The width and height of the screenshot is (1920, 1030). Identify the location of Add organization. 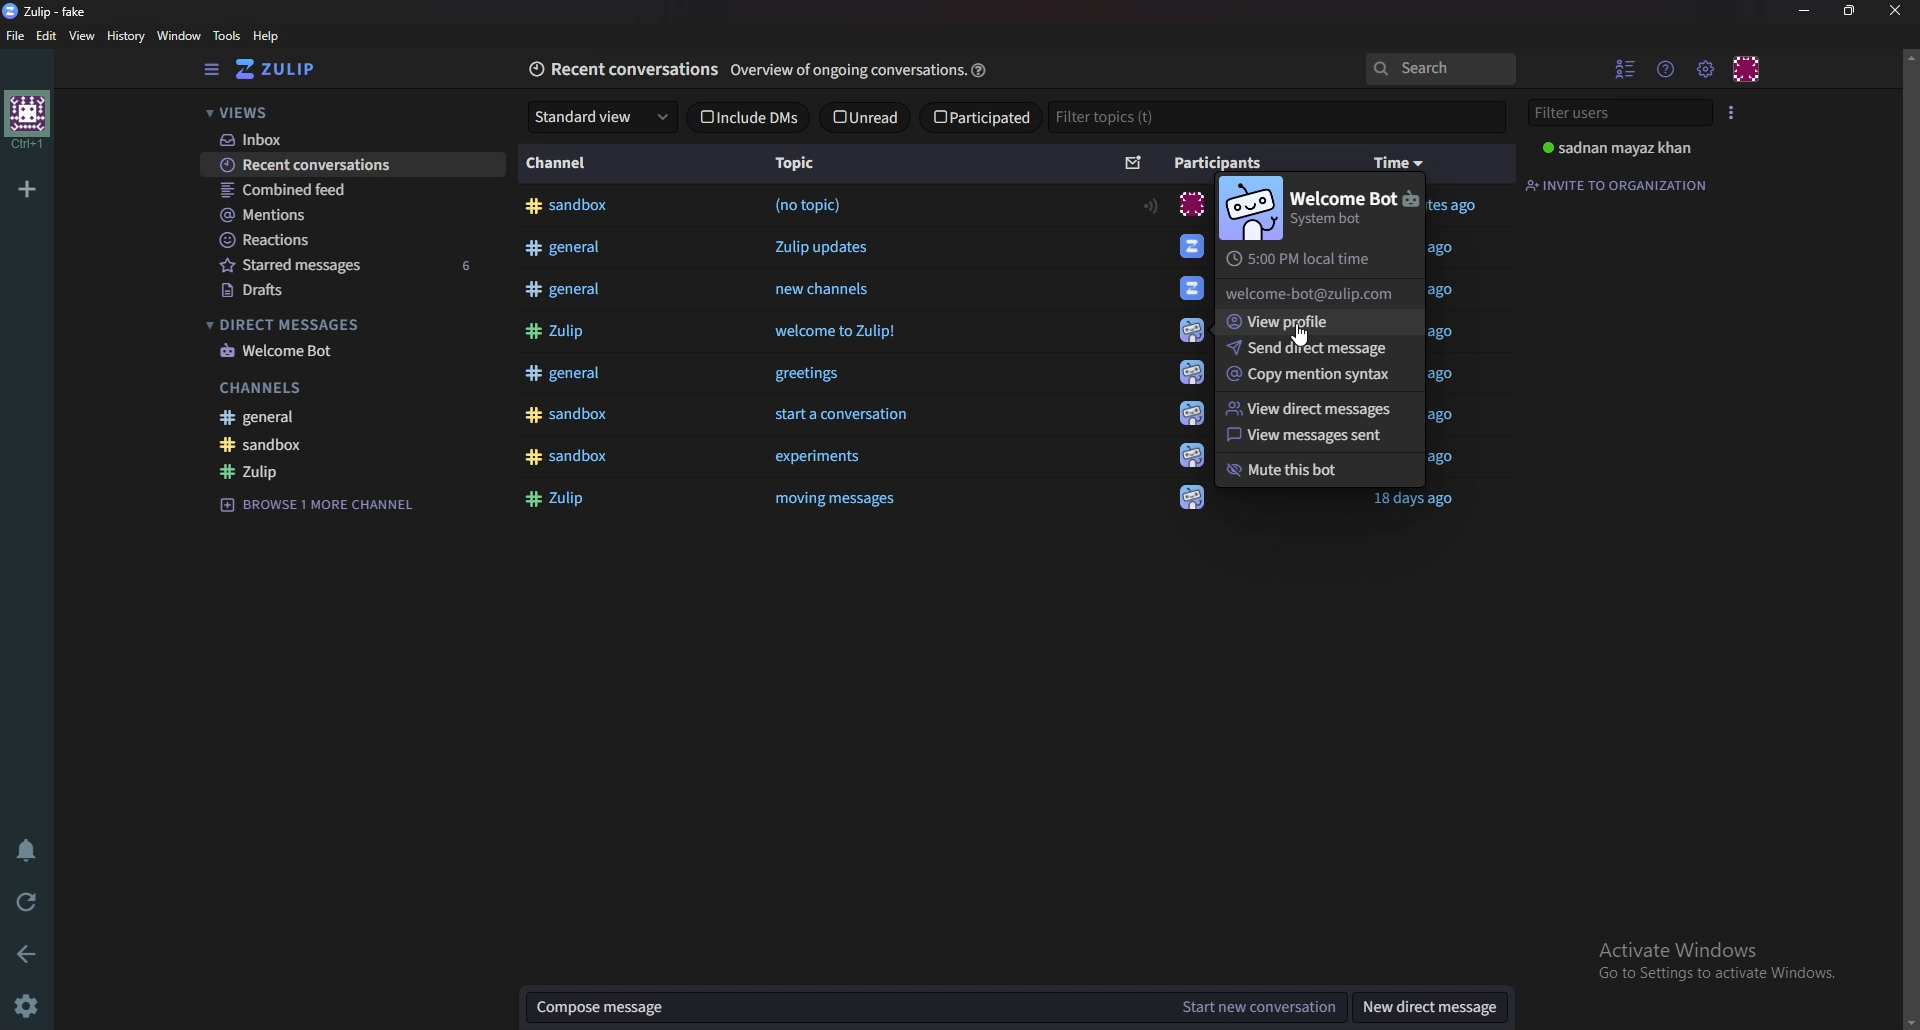
(27, 189).